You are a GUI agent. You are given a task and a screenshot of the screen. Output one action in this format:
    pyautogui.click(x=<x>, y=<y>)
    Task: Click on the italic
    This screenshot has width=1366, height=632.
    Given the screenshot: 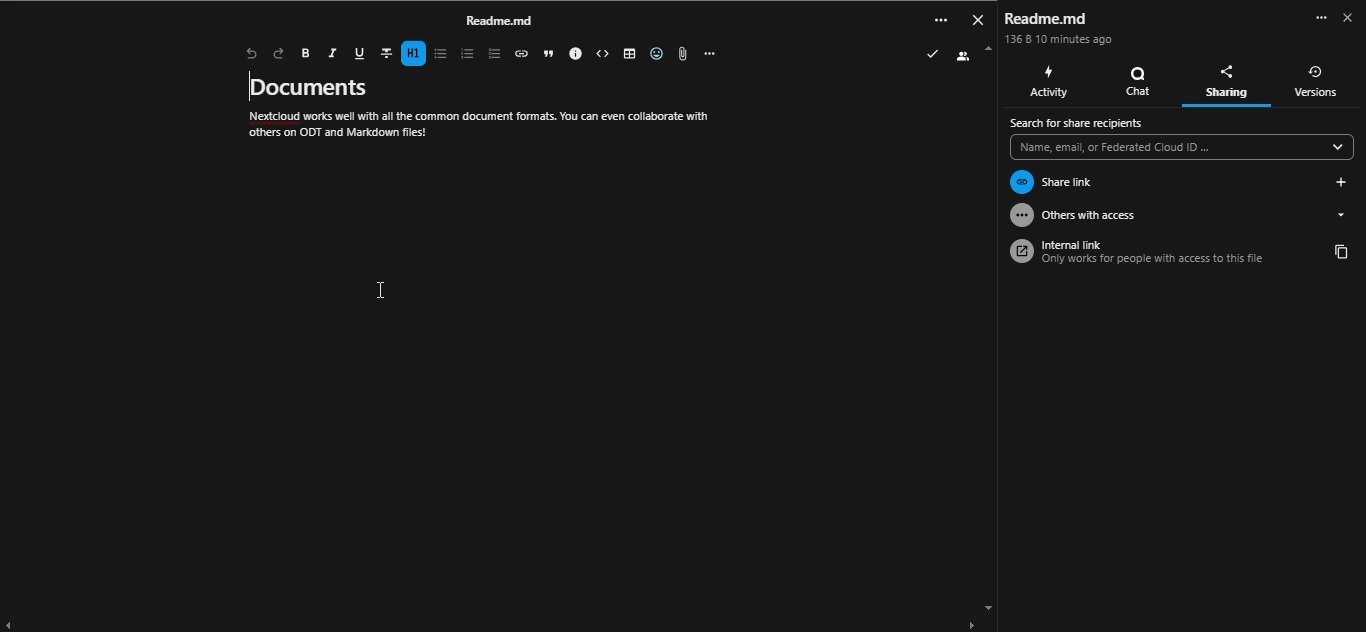 What is the action you would take?
    pyautogui.click(x=334, y=51)
    